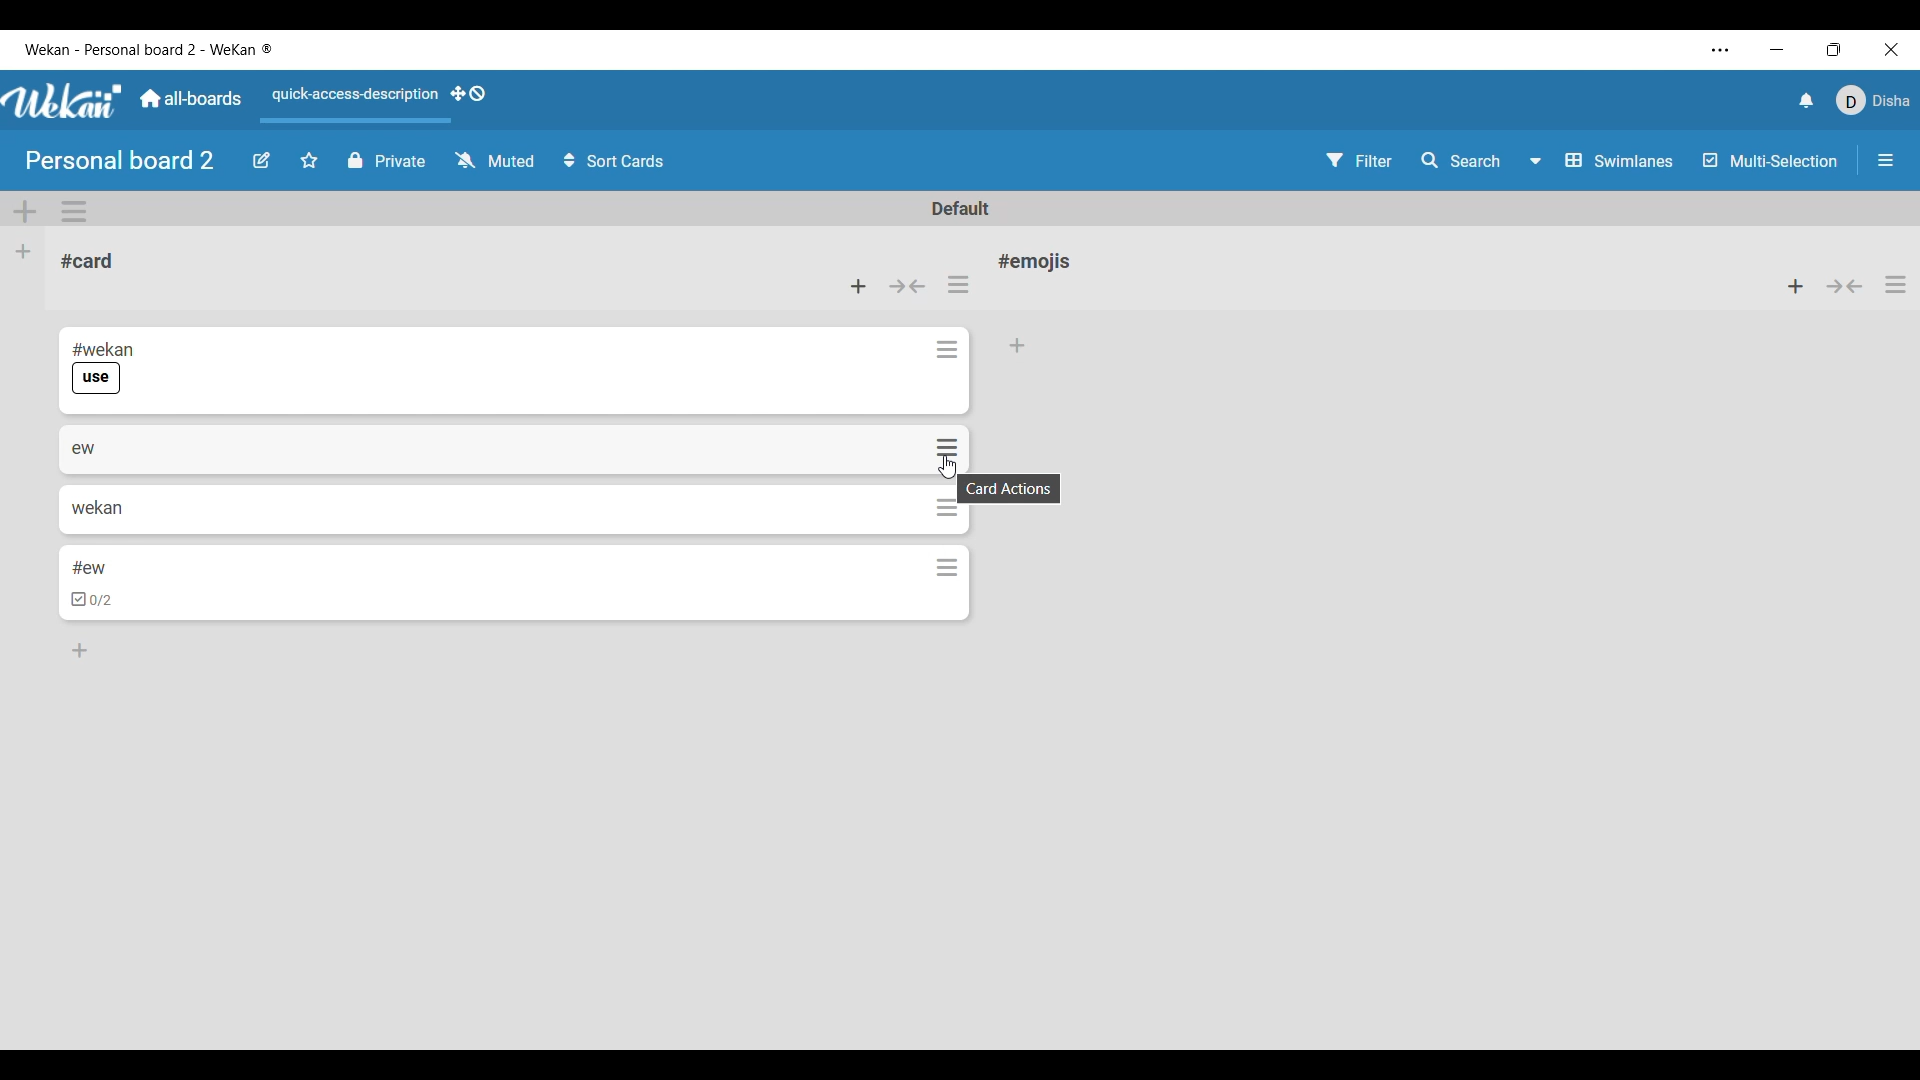 This screenshot has width=1920, height=1080. I want to click on Watch options, so click(495, 159).